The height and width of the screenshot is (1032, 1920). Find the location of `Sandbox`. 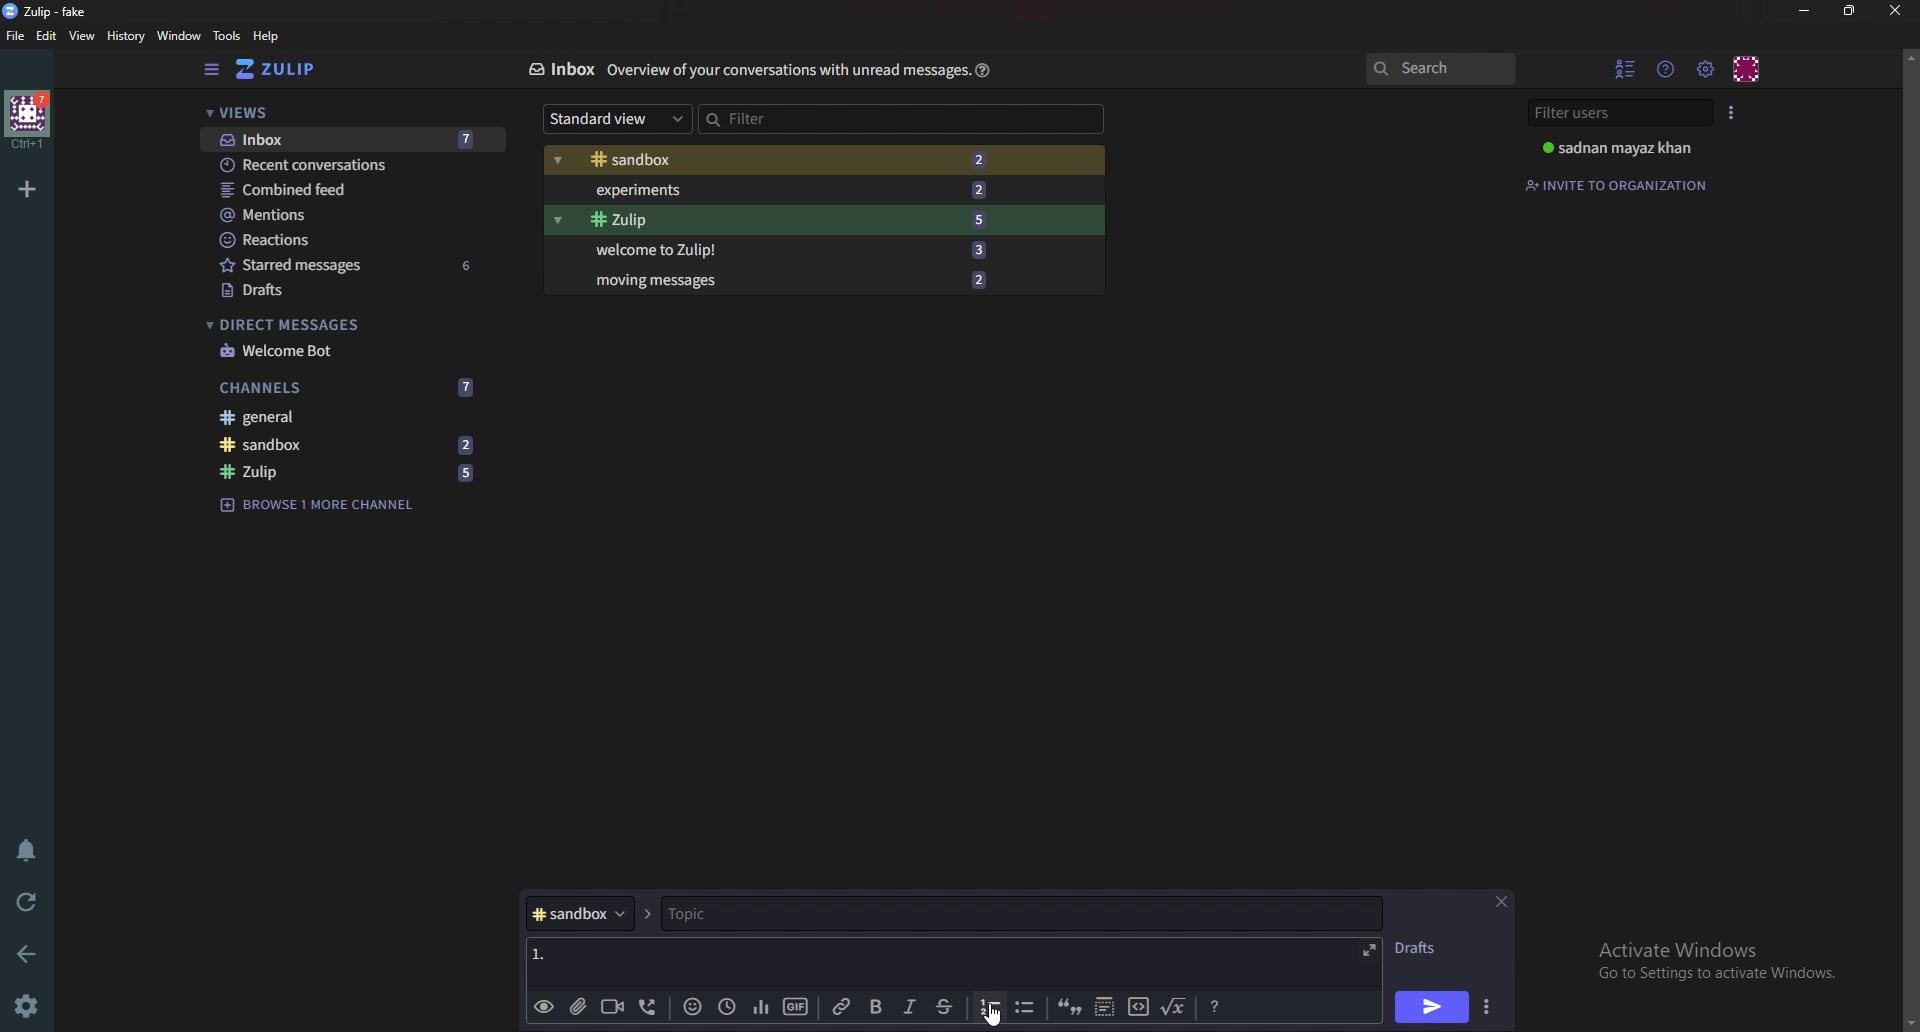

Sandbox is located at coordinates (790, 160).